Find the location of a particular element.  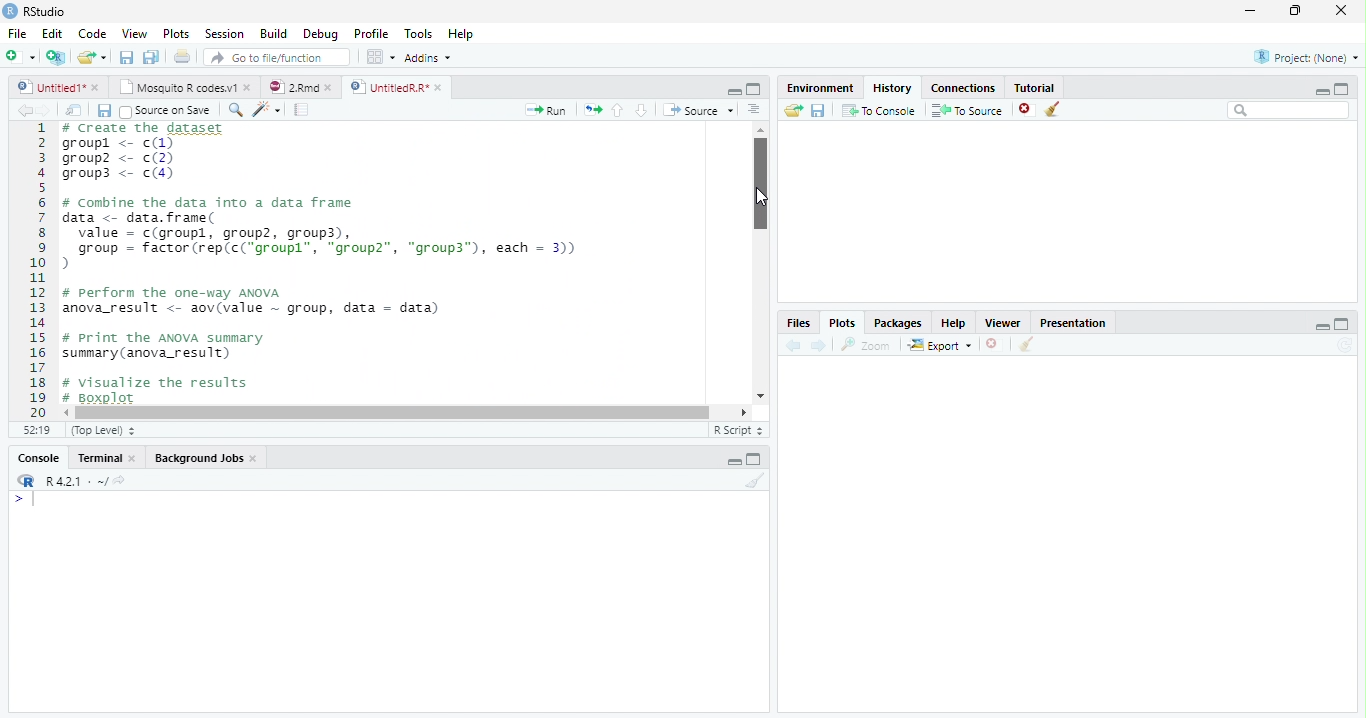

Minimize is located at coordinates (1251, 12).